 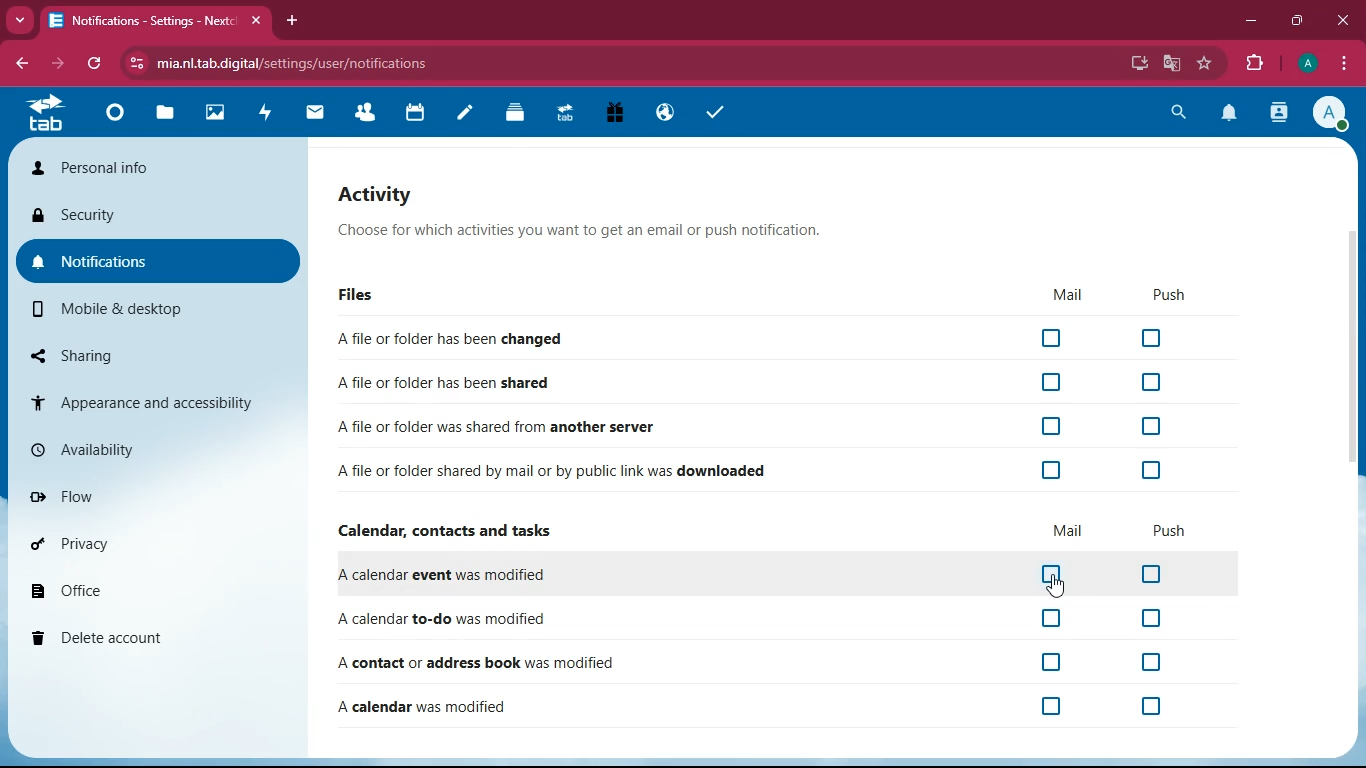 What do you see at coordinates (159, 498) in the screenshot?
I see `flow` at bounding box center [159, 498].